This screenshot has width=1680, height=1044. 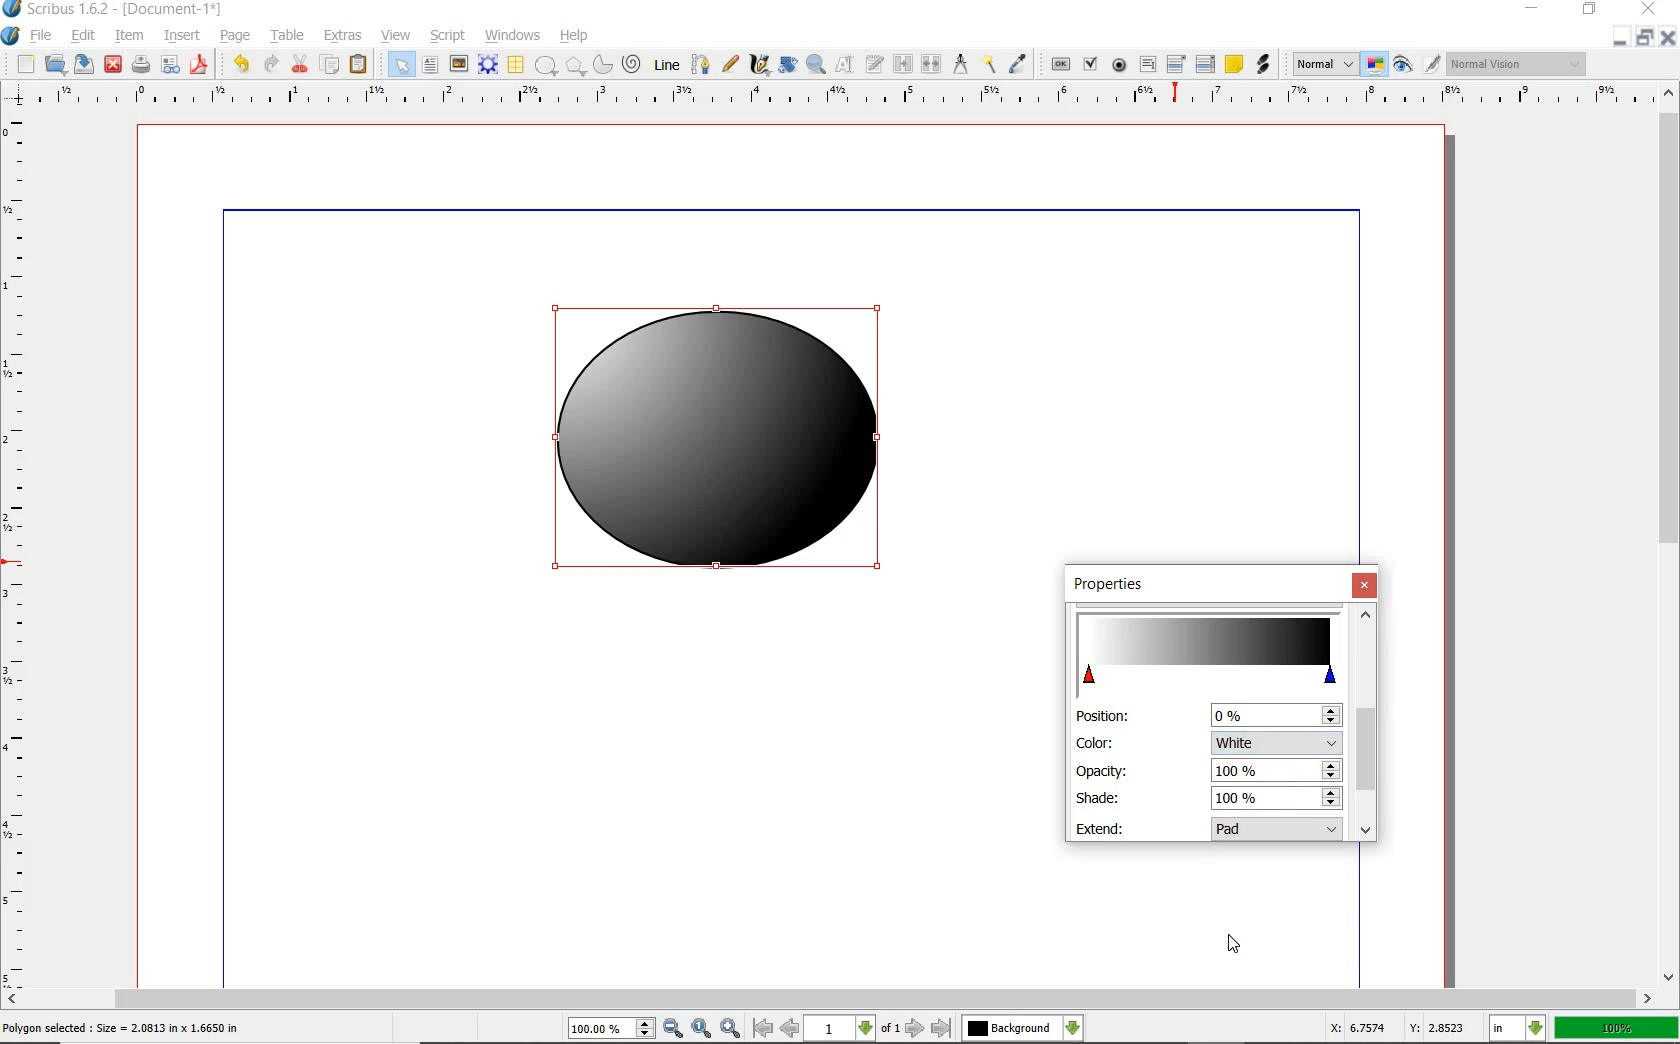 I want to click on EDIT CONTENTS OF FRAME, so click(x=844, y=63).